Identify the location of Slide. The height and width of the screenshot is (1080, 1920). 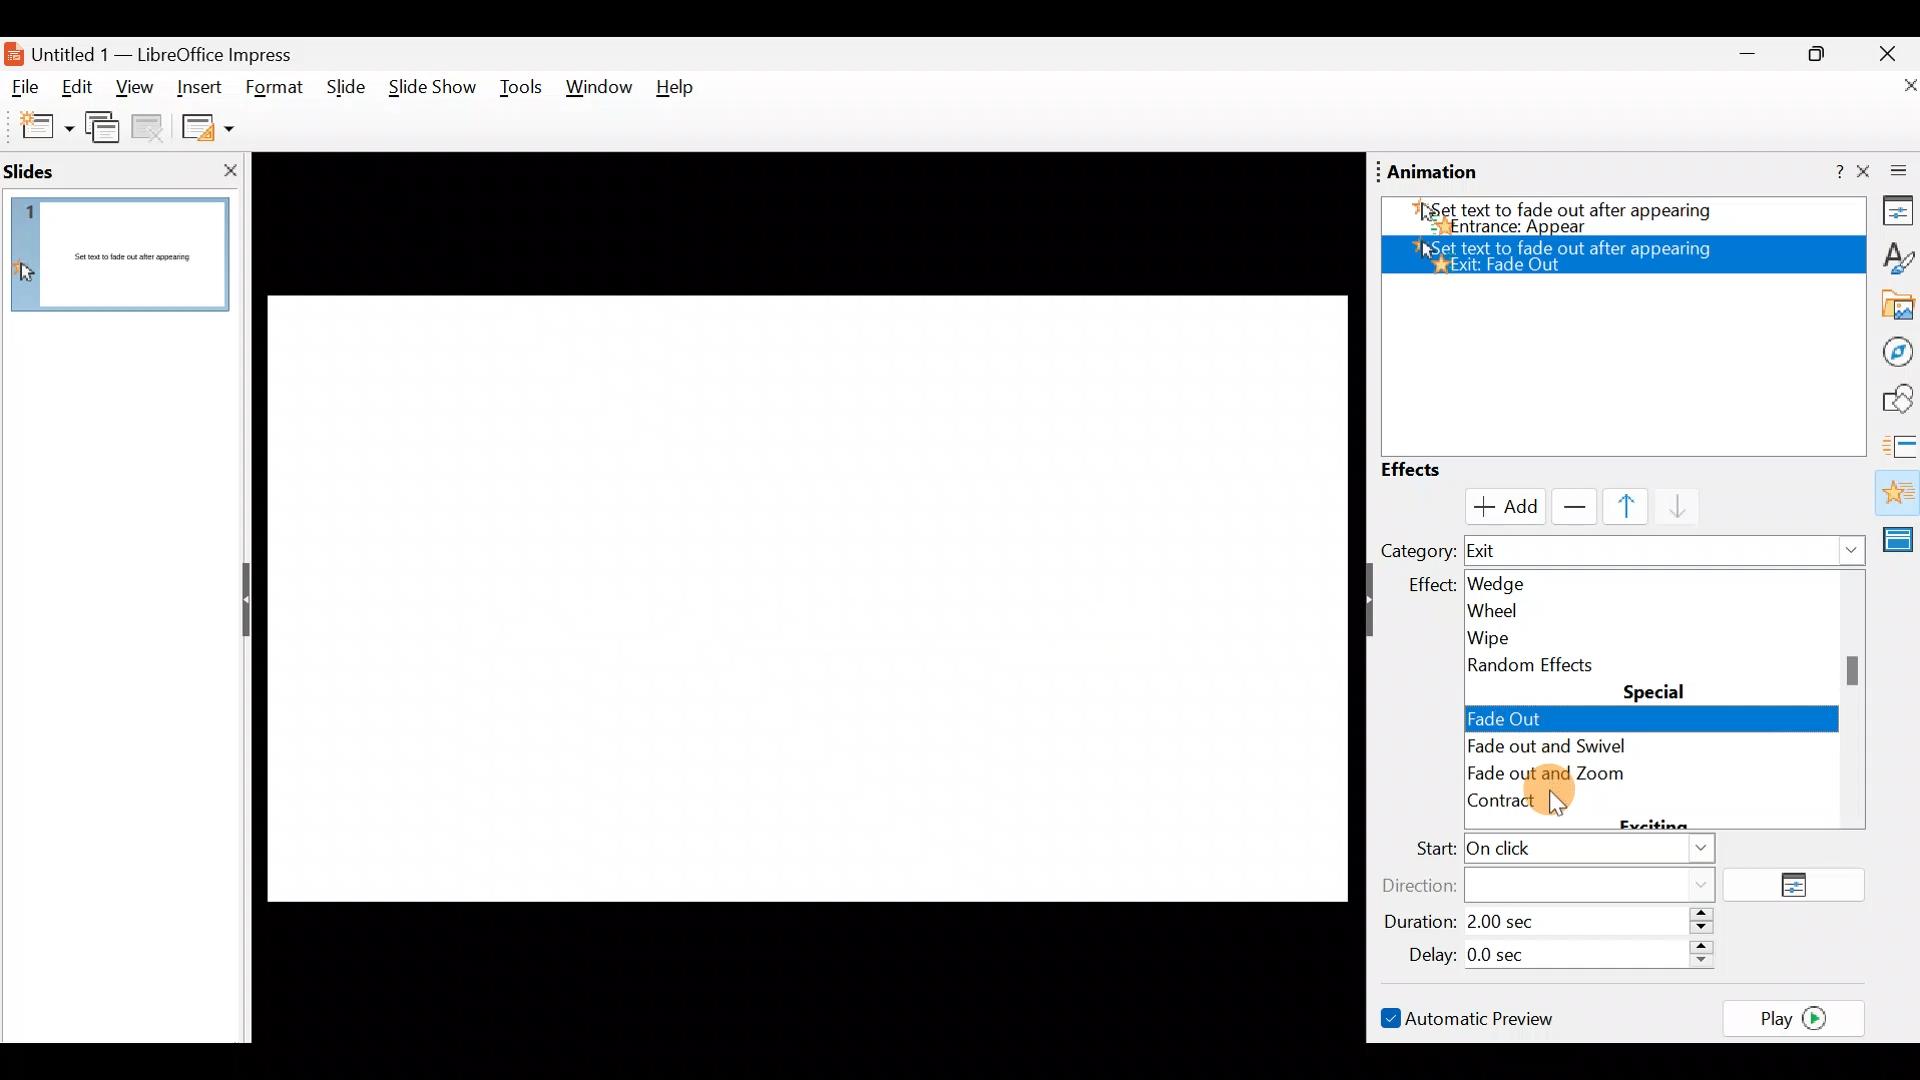
(342, 88).